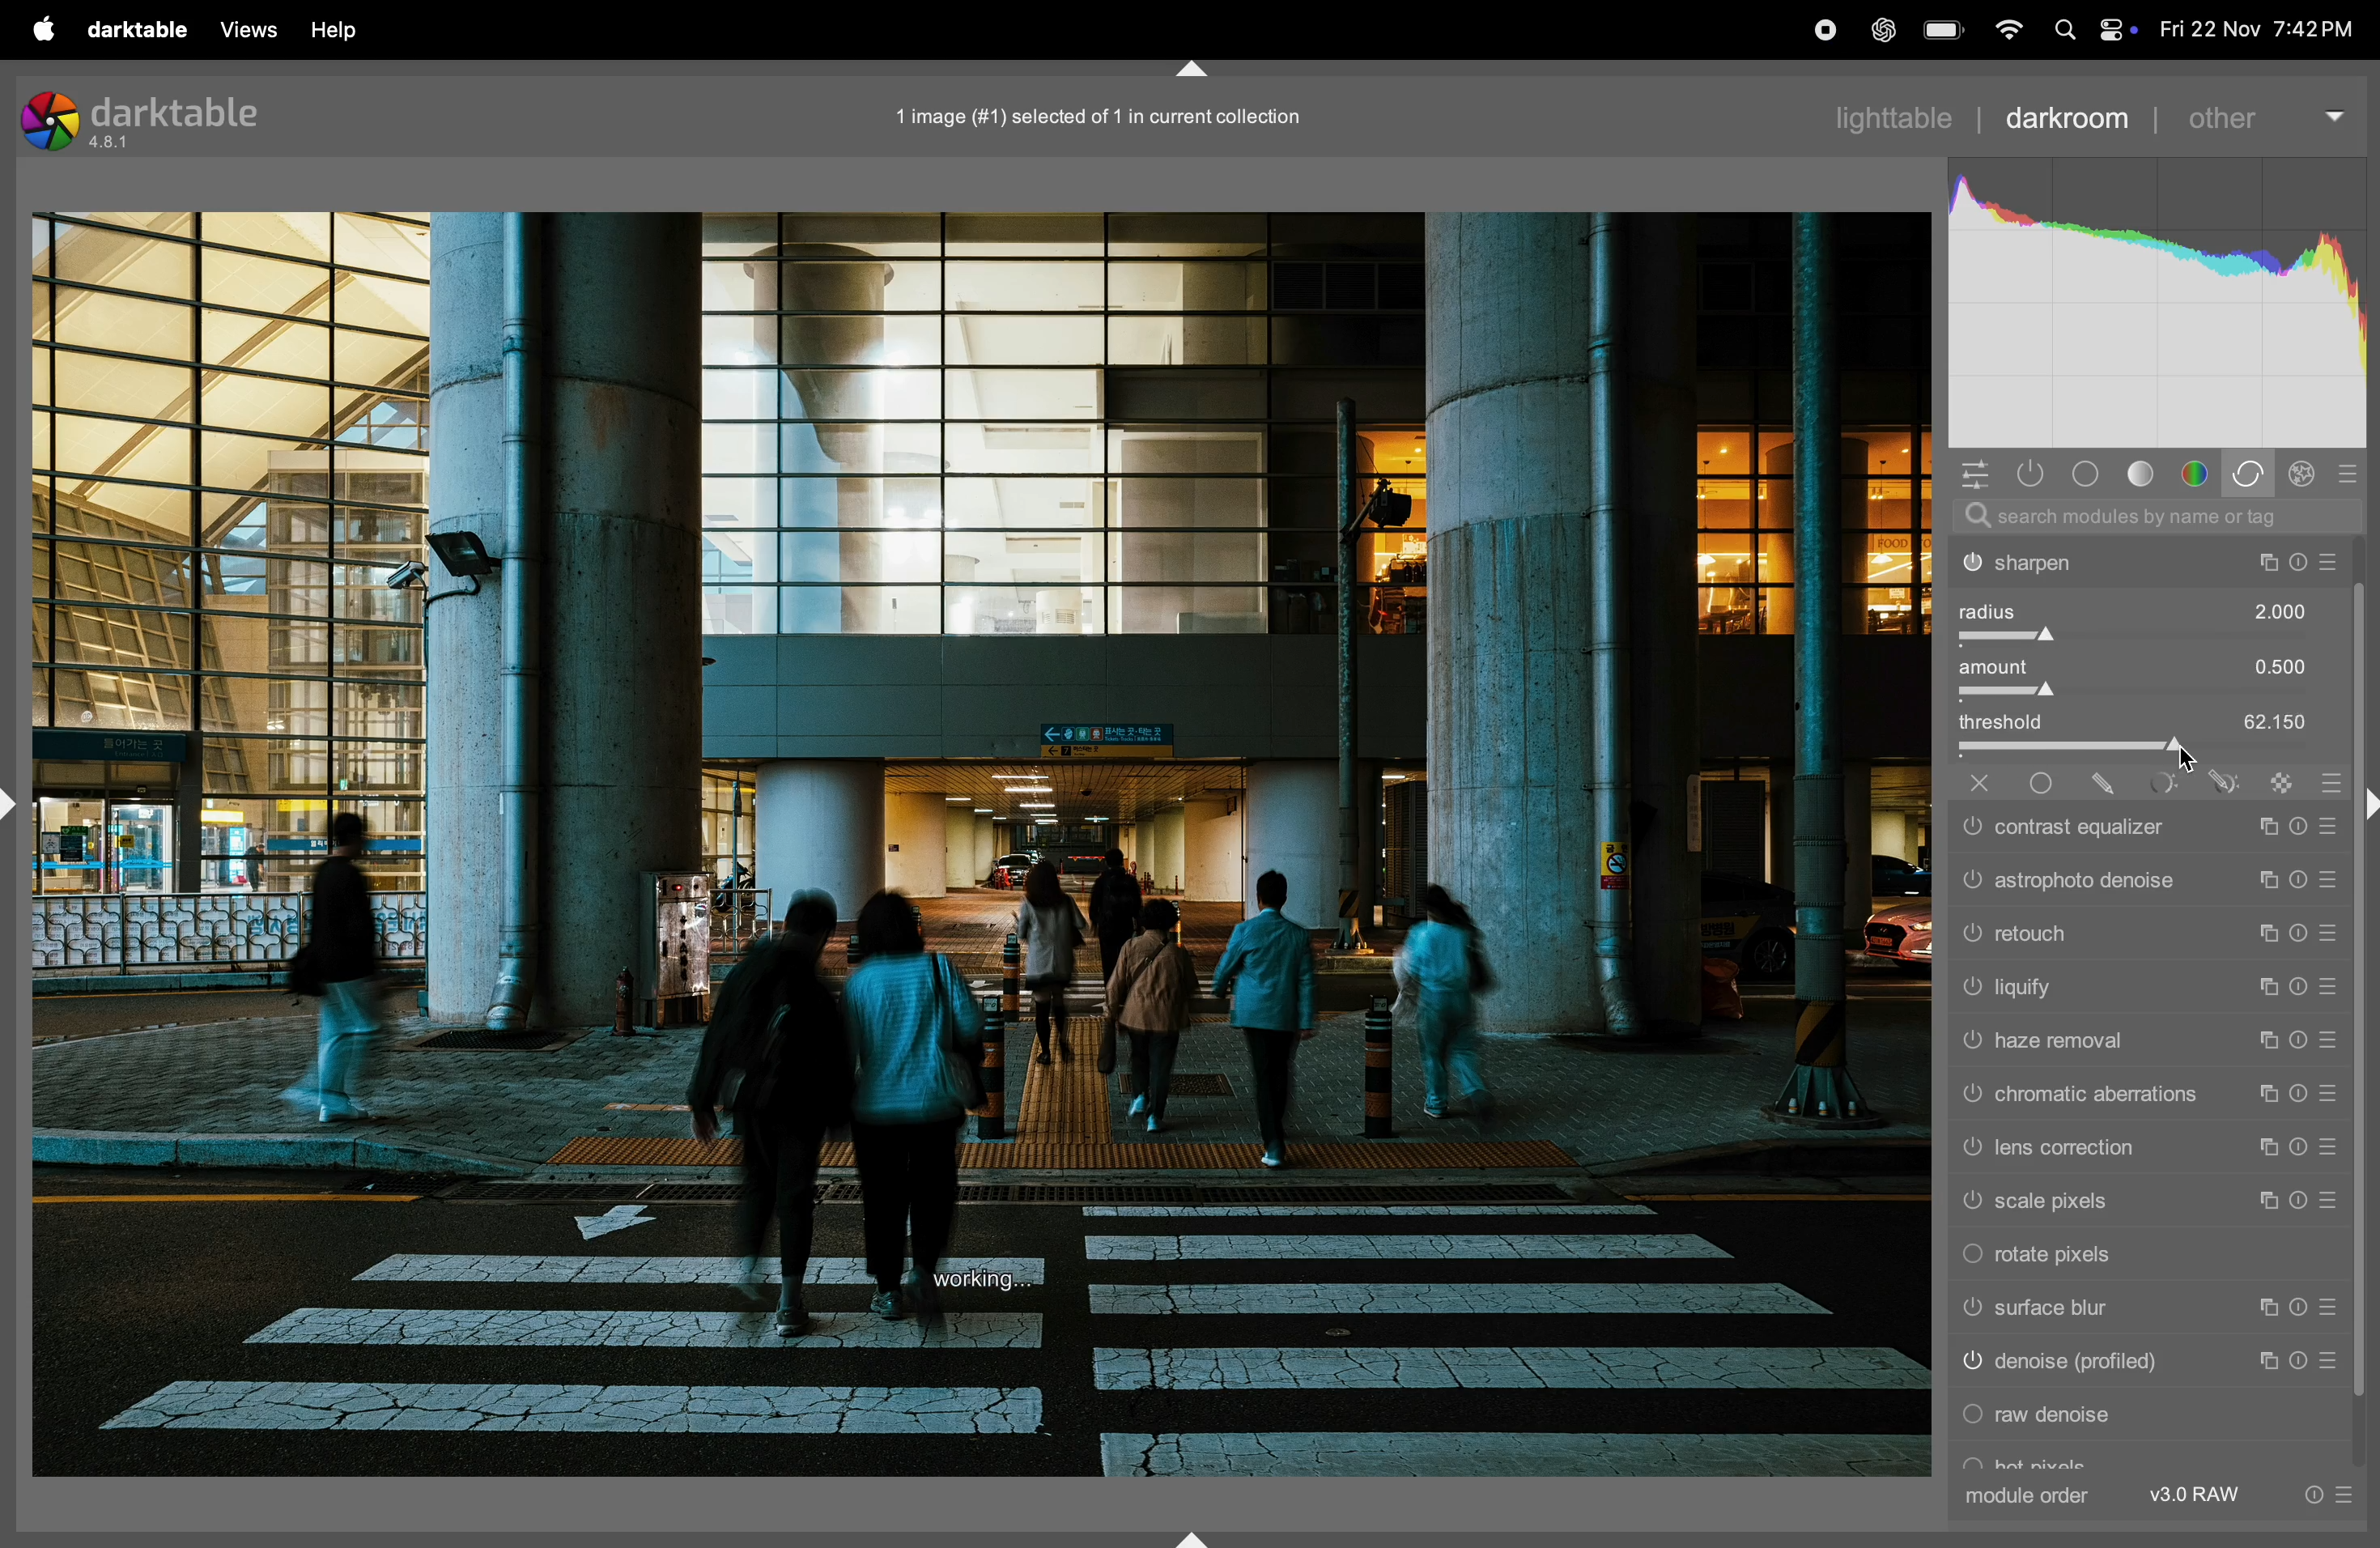 The image size is (2380, 1548). Describe the element at coordinates (1747, 30) in the screenshot. I see `record` at that location.